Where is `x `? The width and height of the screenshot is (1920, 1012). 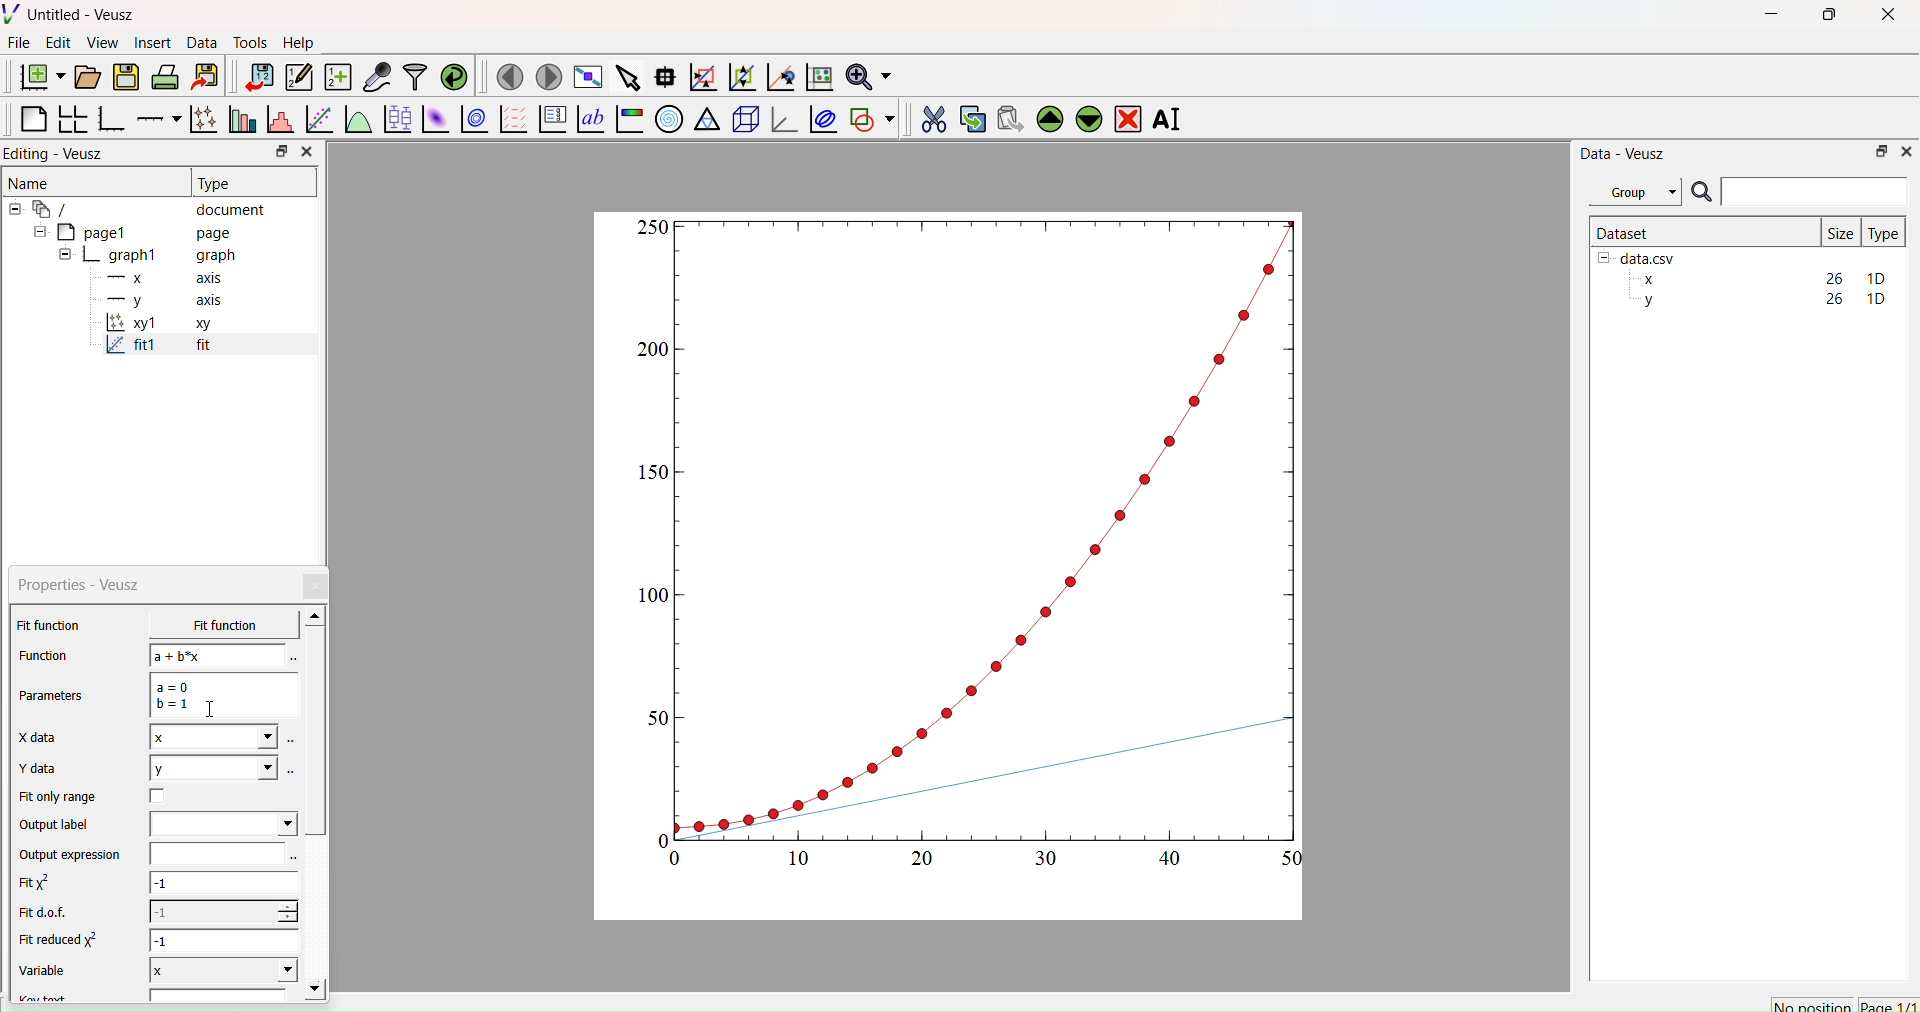 x  is located at coordinates (213, 739).